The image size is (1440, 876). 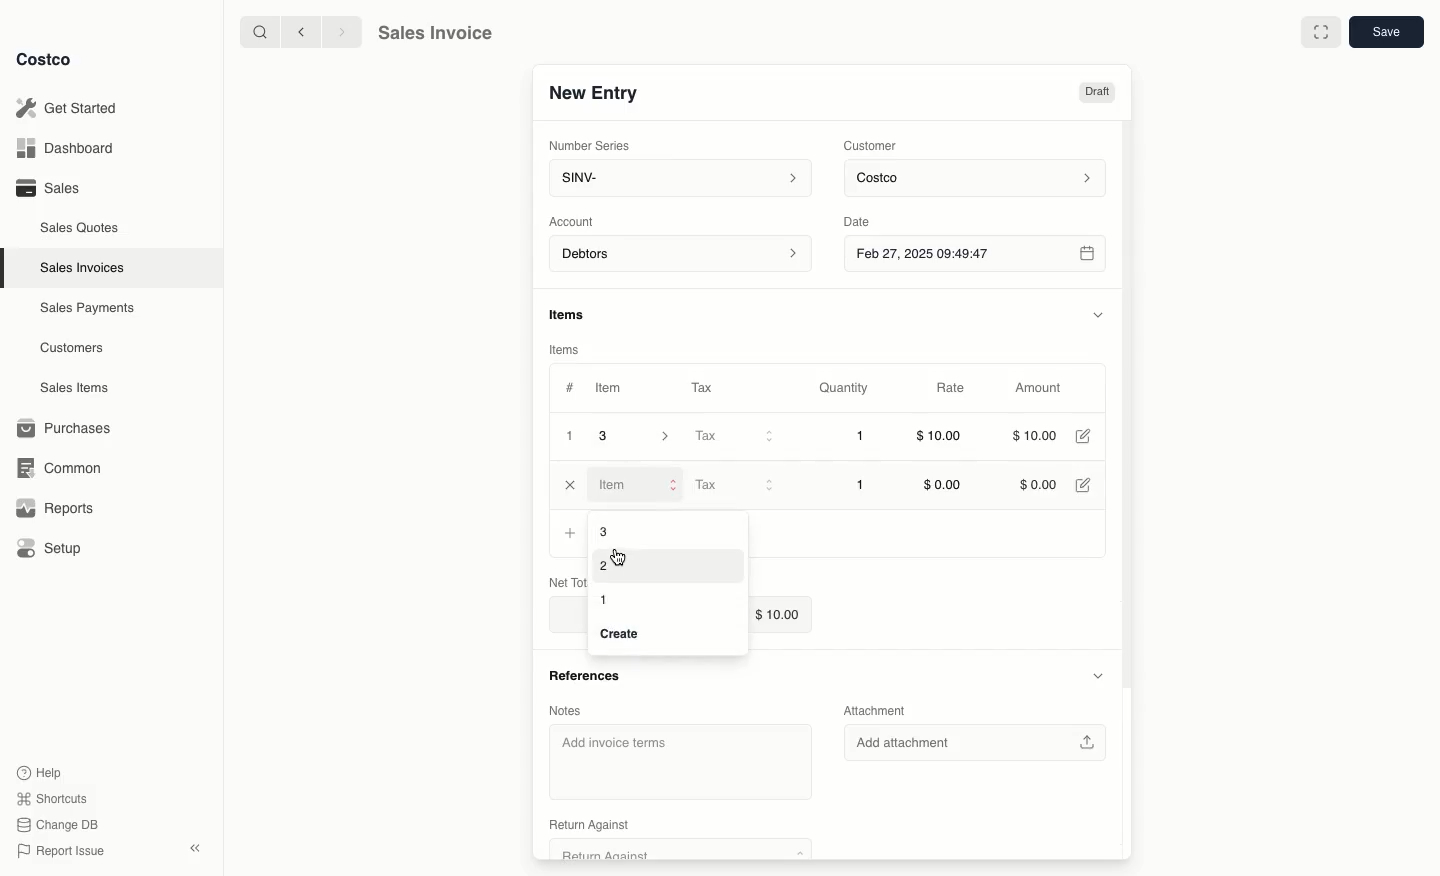 I want to click on Full width toggle, so click(x=1320, y=32).